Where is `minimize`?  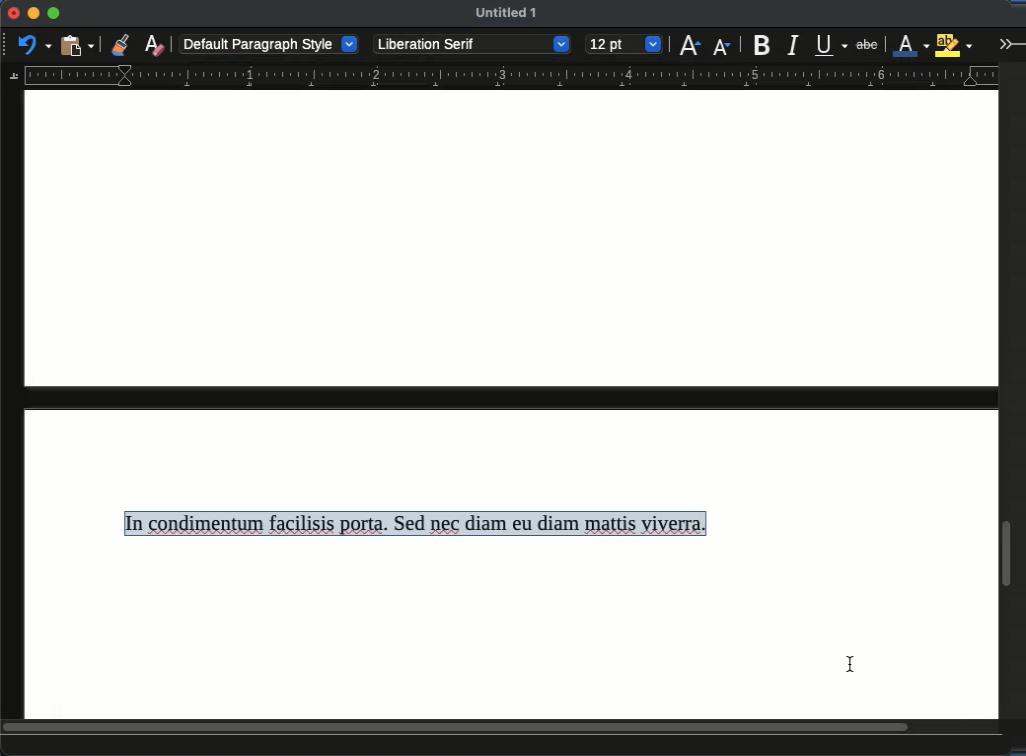
minimize is located at coordinates (33, 13).